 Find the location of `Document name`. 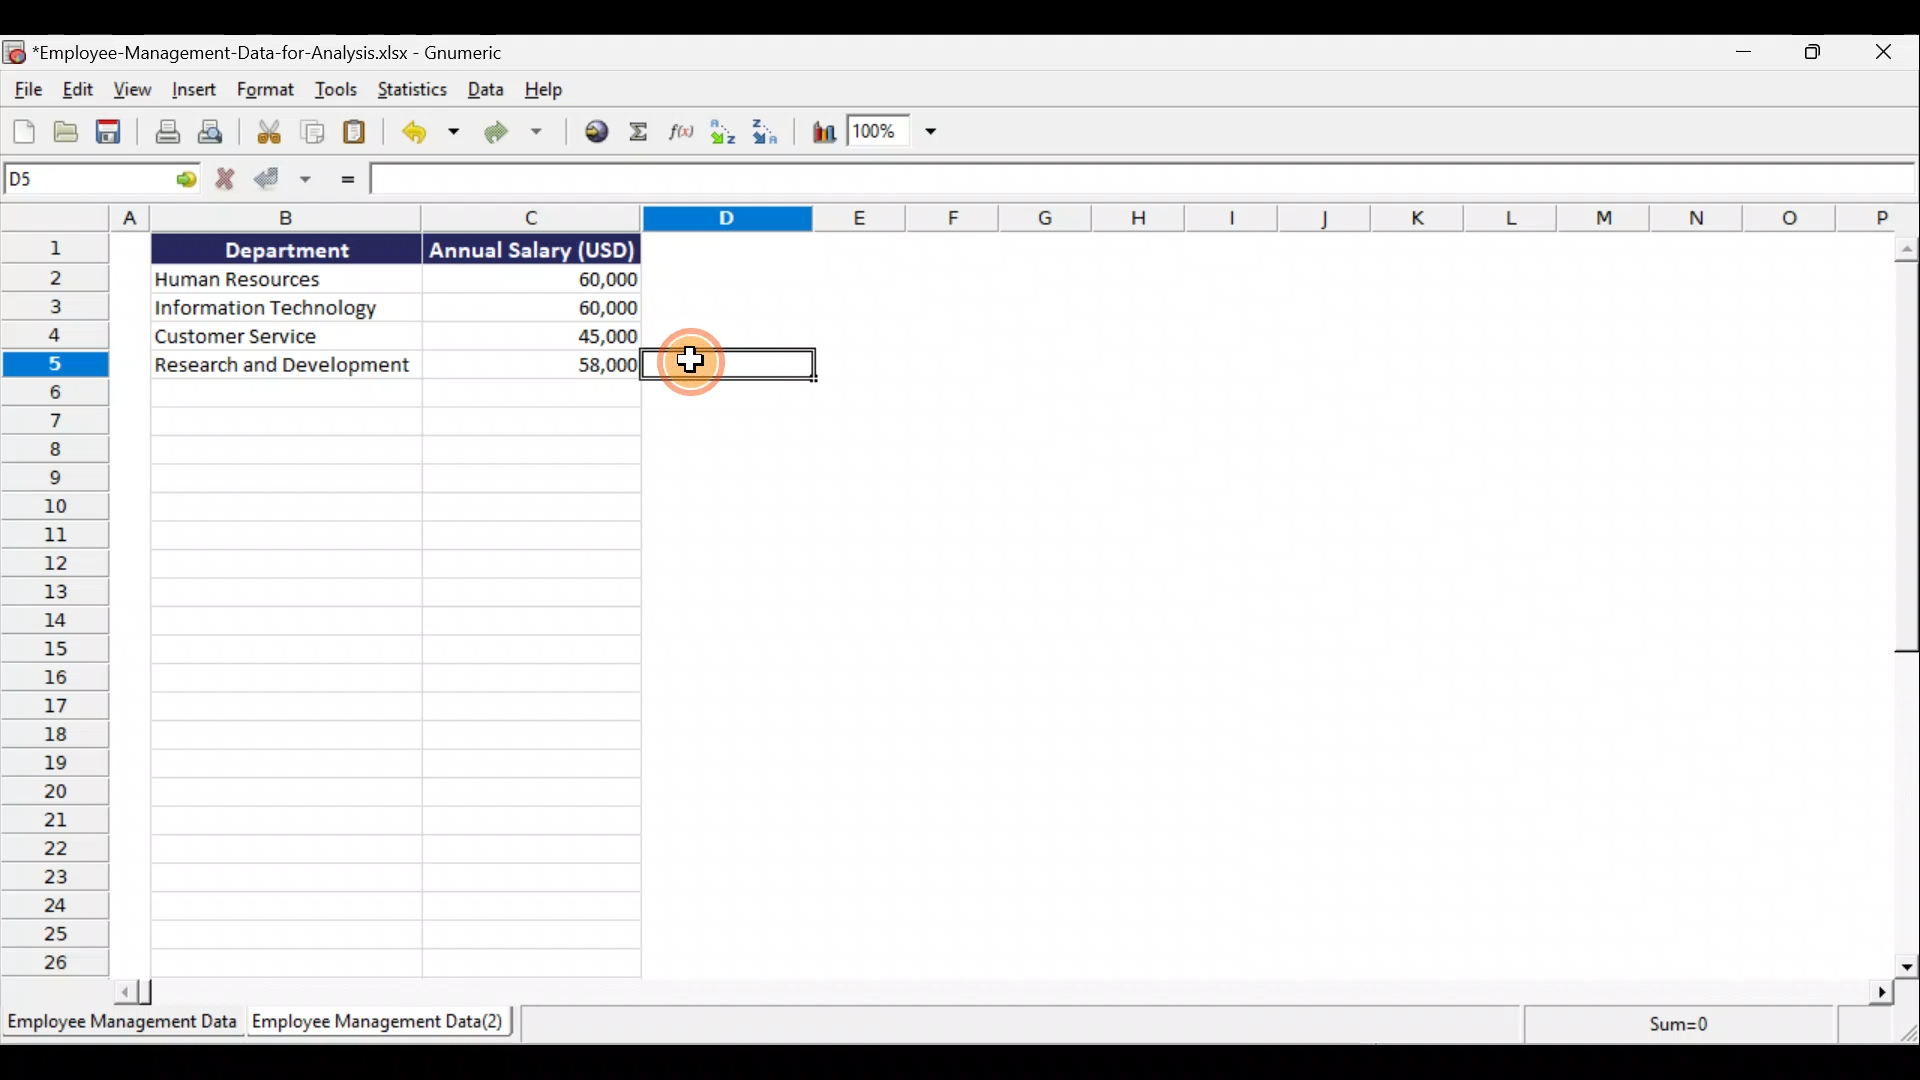

Document name is located at coordinates (259, 49).